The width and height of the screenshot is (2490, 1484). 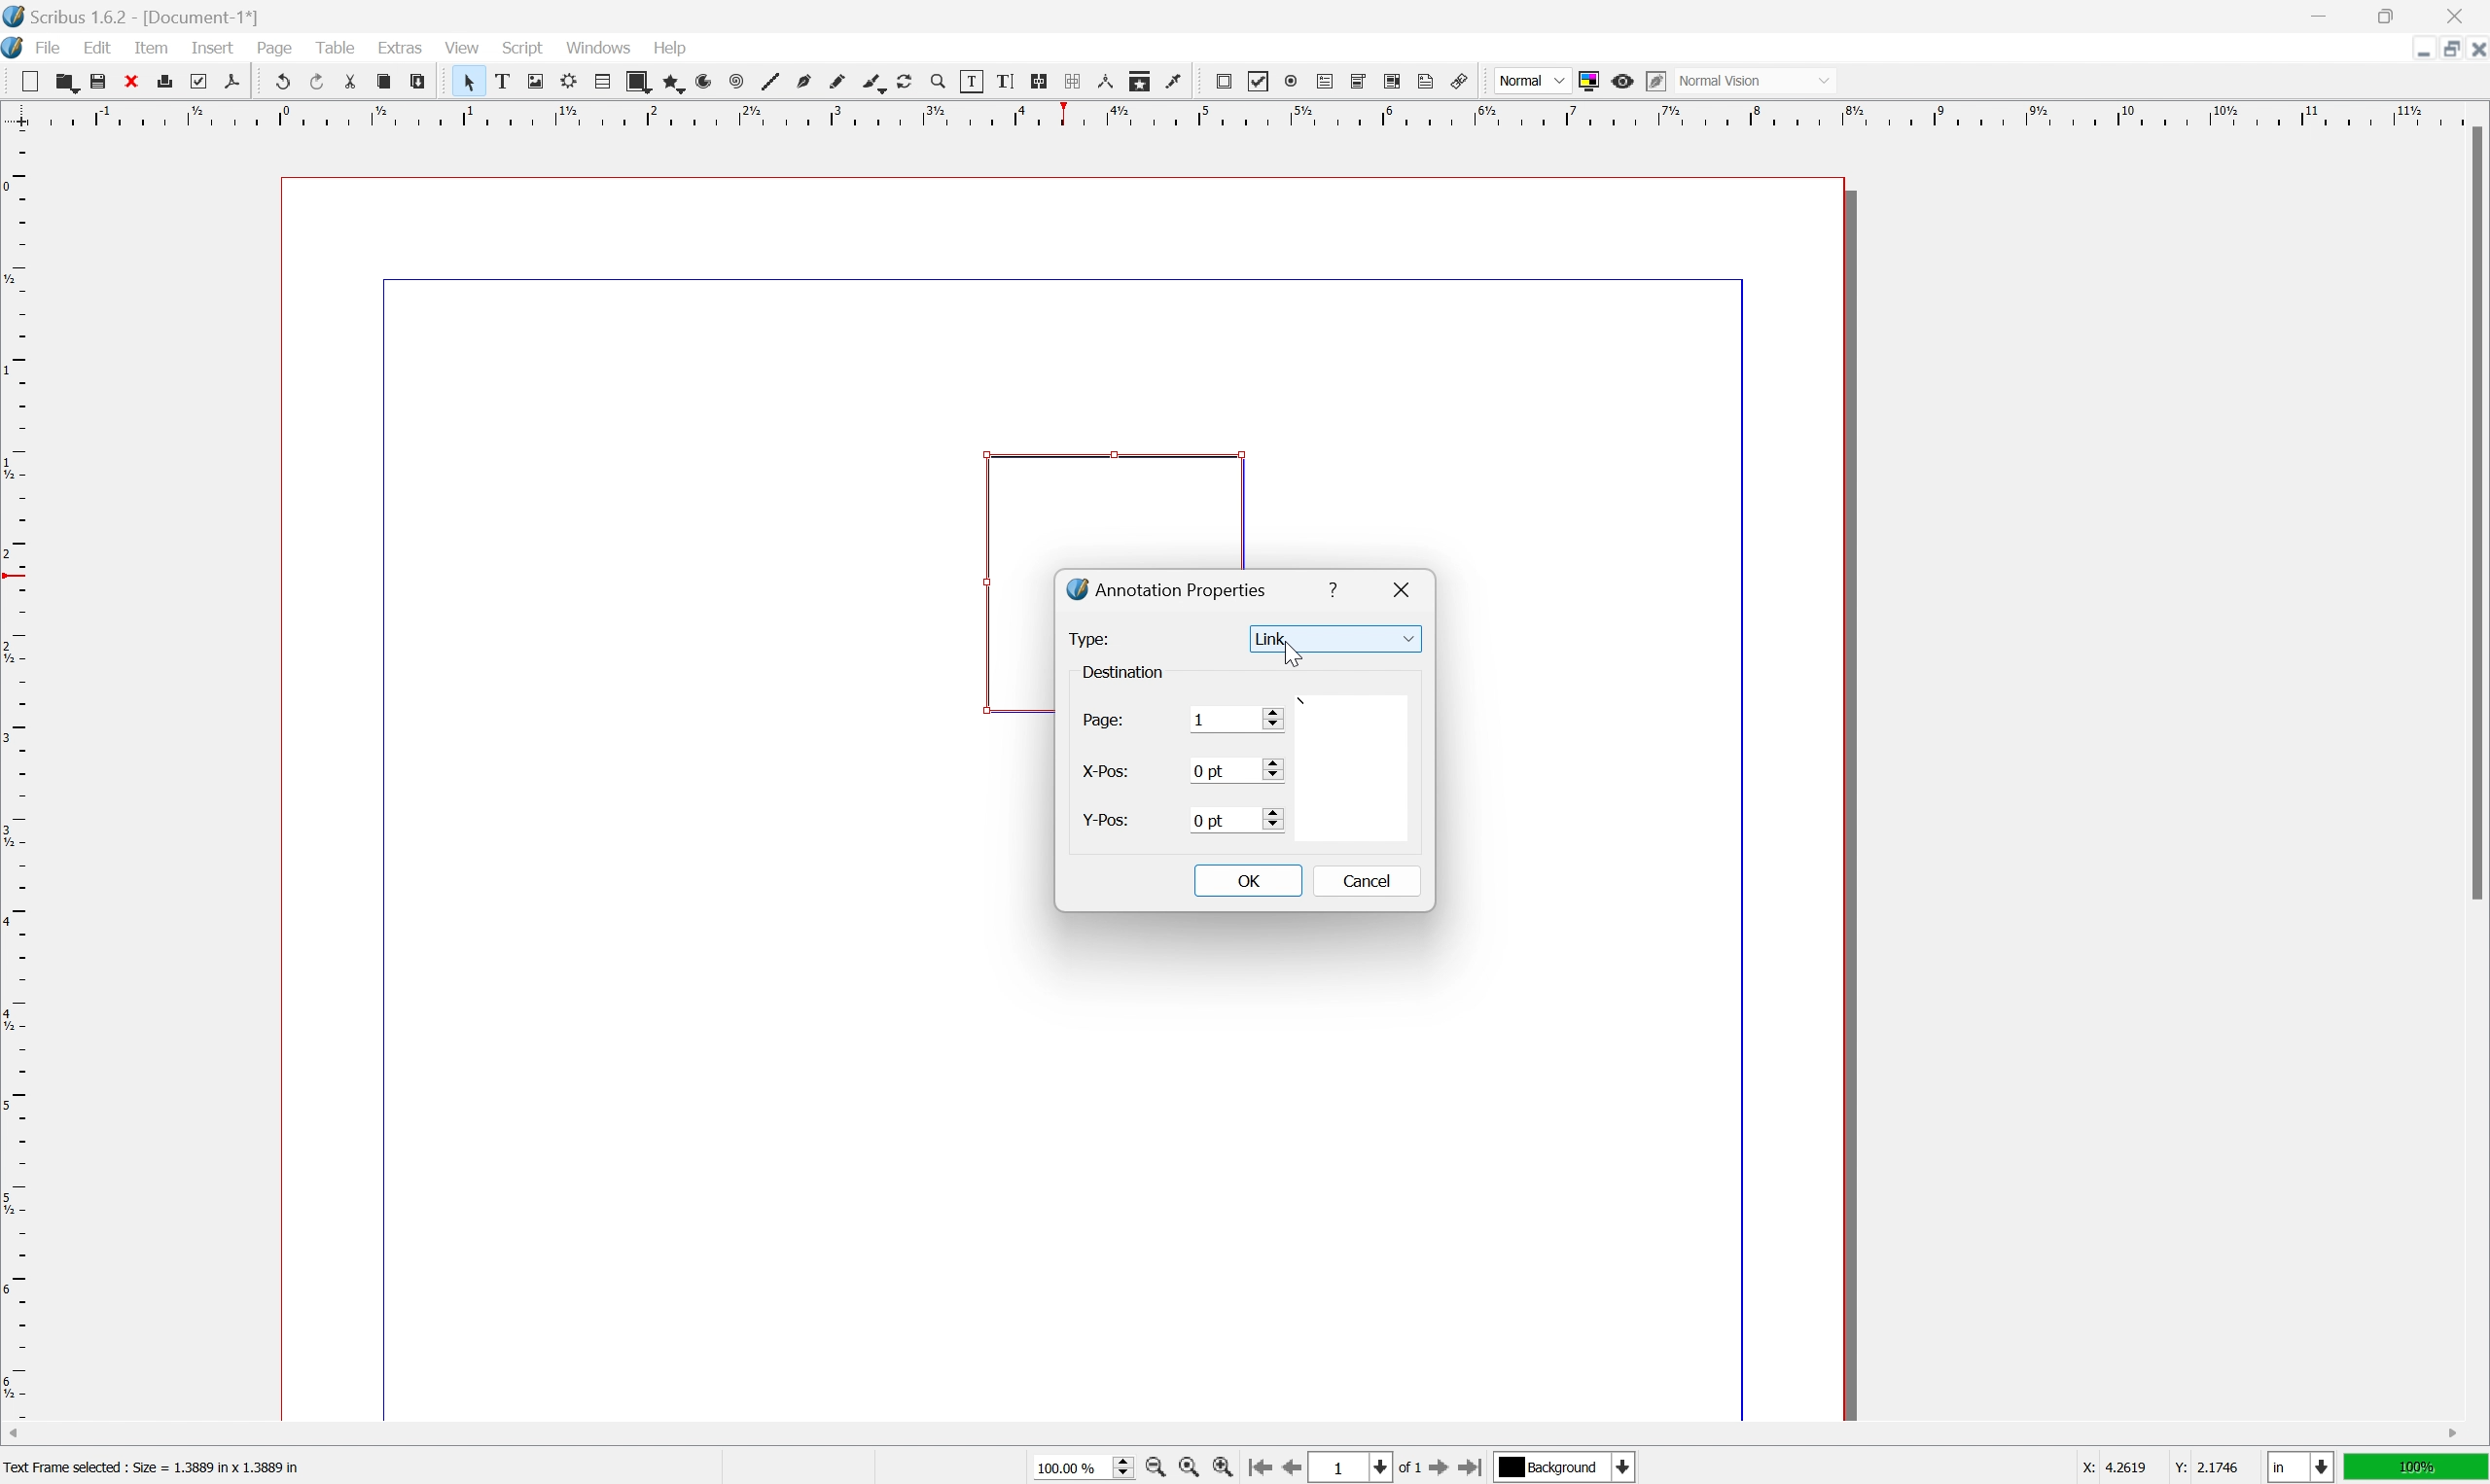 What do you see at coordinates (383, 81) in the screenshot?
I see `copy` at bounding box center [383, 81].